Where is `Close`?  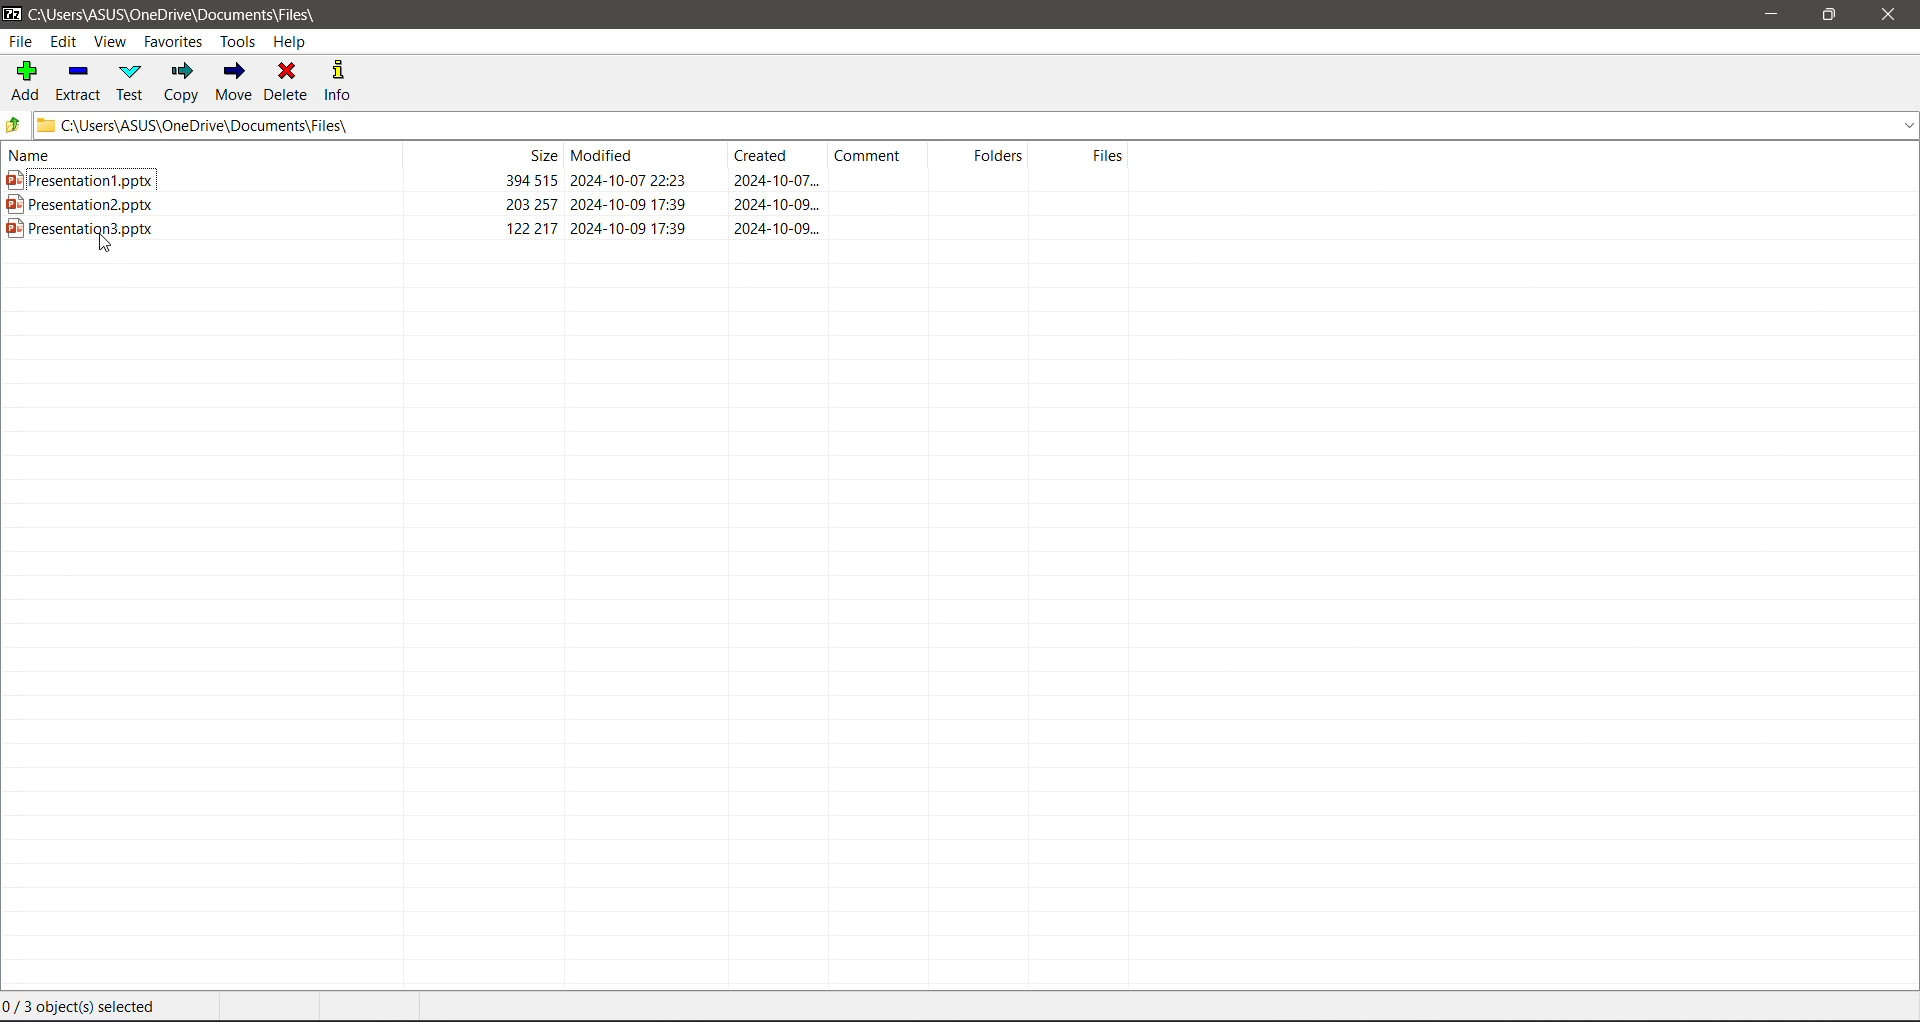 Close is located at coordinates (1894, 15).